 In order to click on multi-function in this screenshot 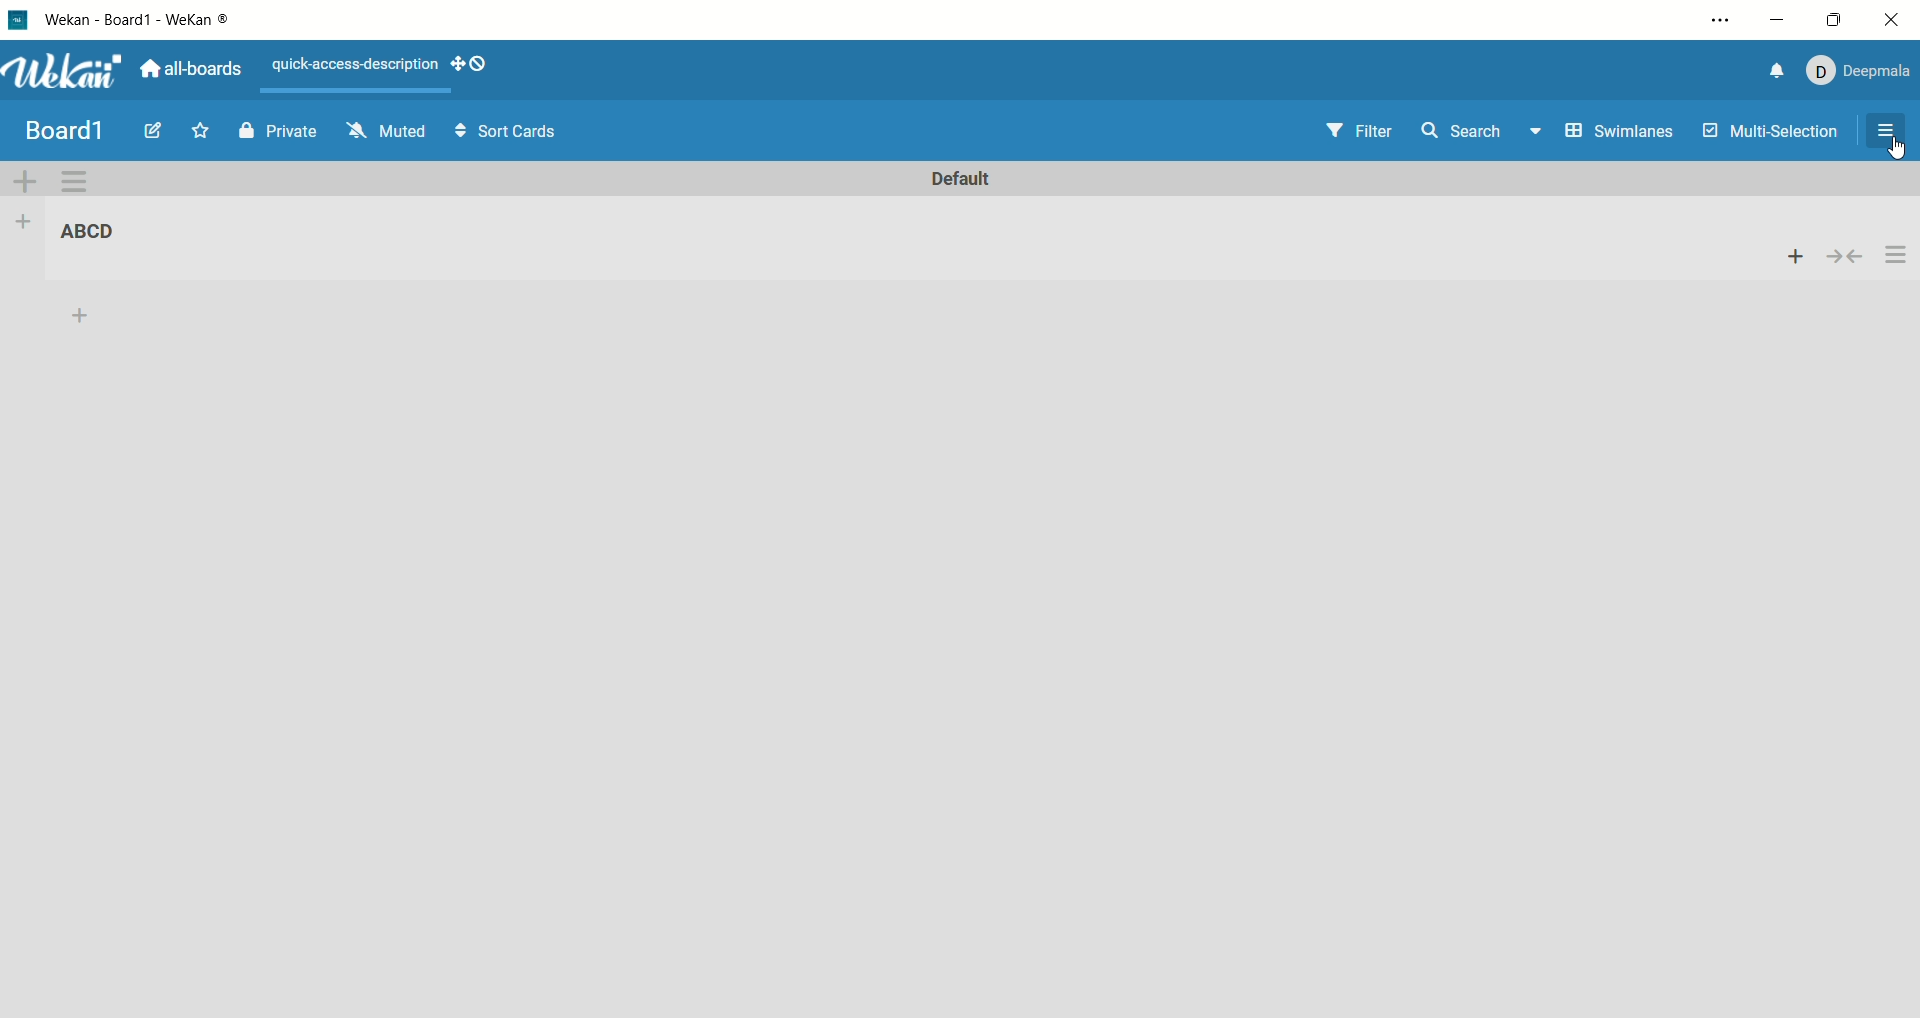, I will do `click(1767, 136)`.